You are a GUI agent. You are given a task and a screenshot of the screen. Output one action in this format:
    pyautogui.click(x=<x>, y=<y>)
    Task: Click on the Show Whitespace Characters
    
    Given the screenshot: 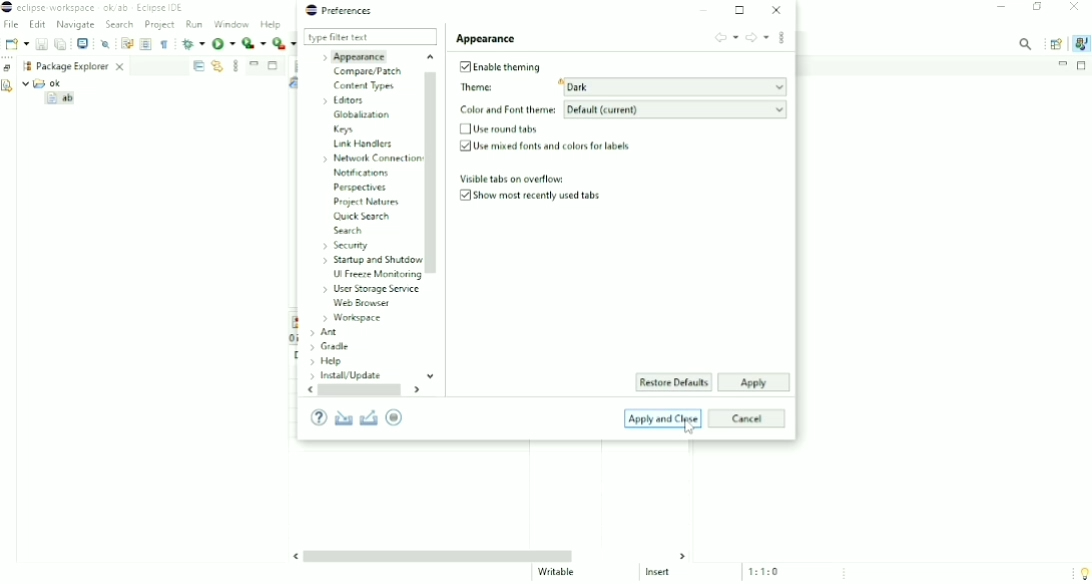 What is the action you would take?
    pyautogui.click(x=164, y=44)
    